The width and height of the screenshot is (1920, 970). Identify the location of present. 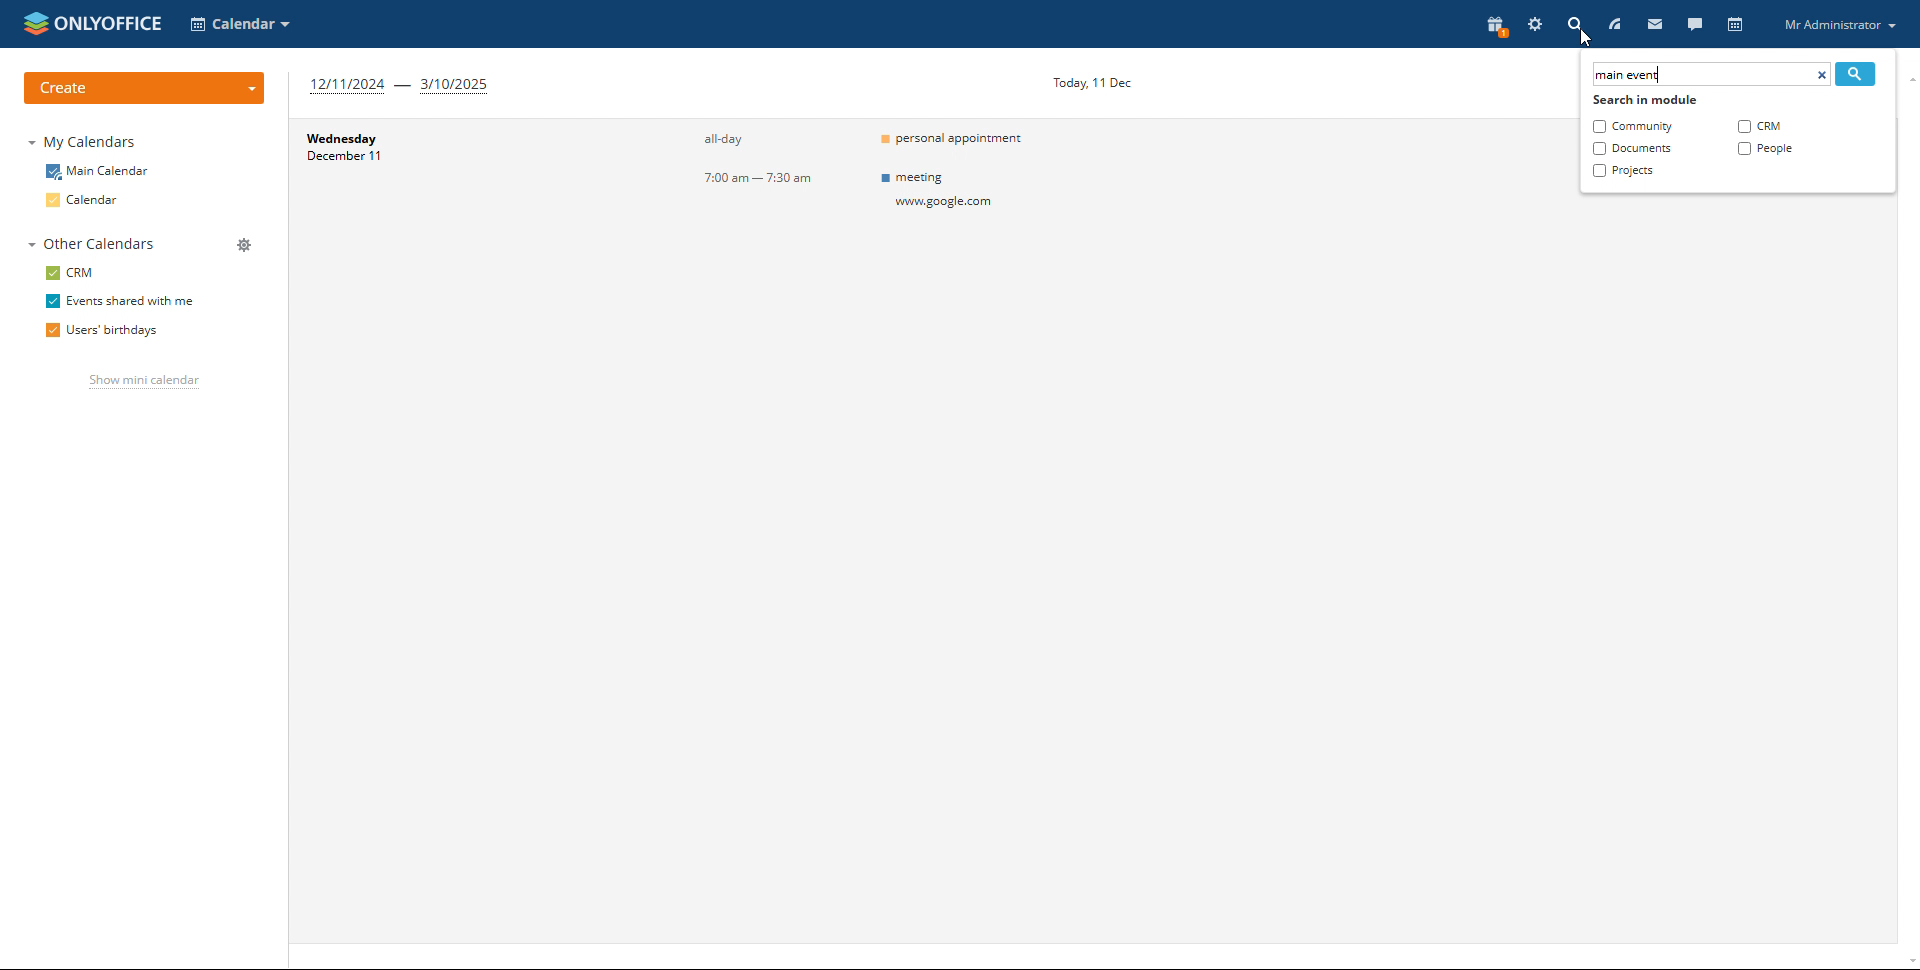
(1495, 26).